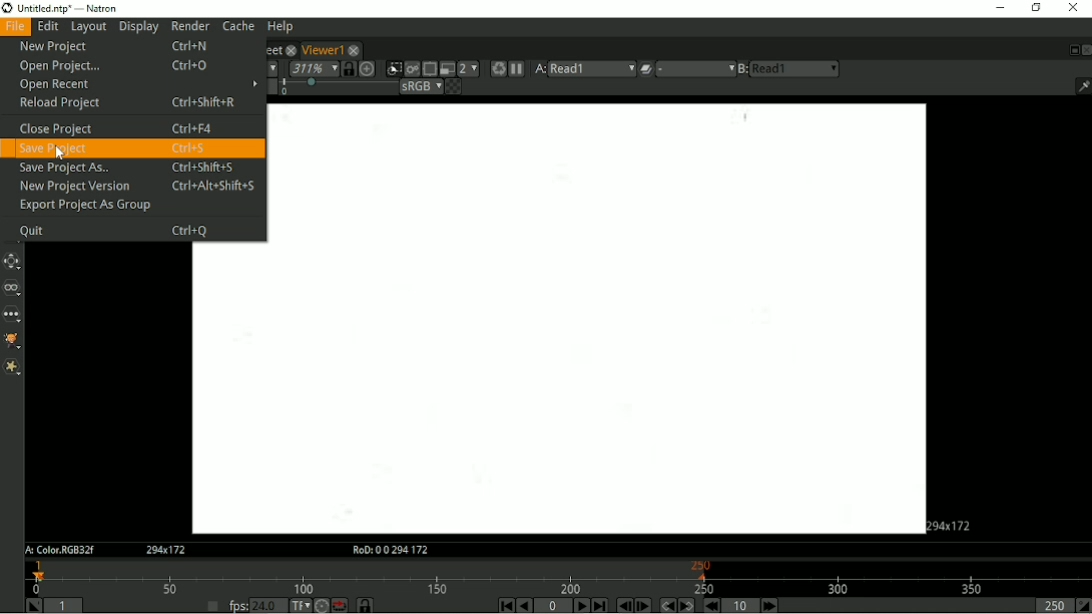 This screenshot has height=614, width=1092. Describe the element at coordinates (46, 26) in the screenshot. I see `Edit` at that location.